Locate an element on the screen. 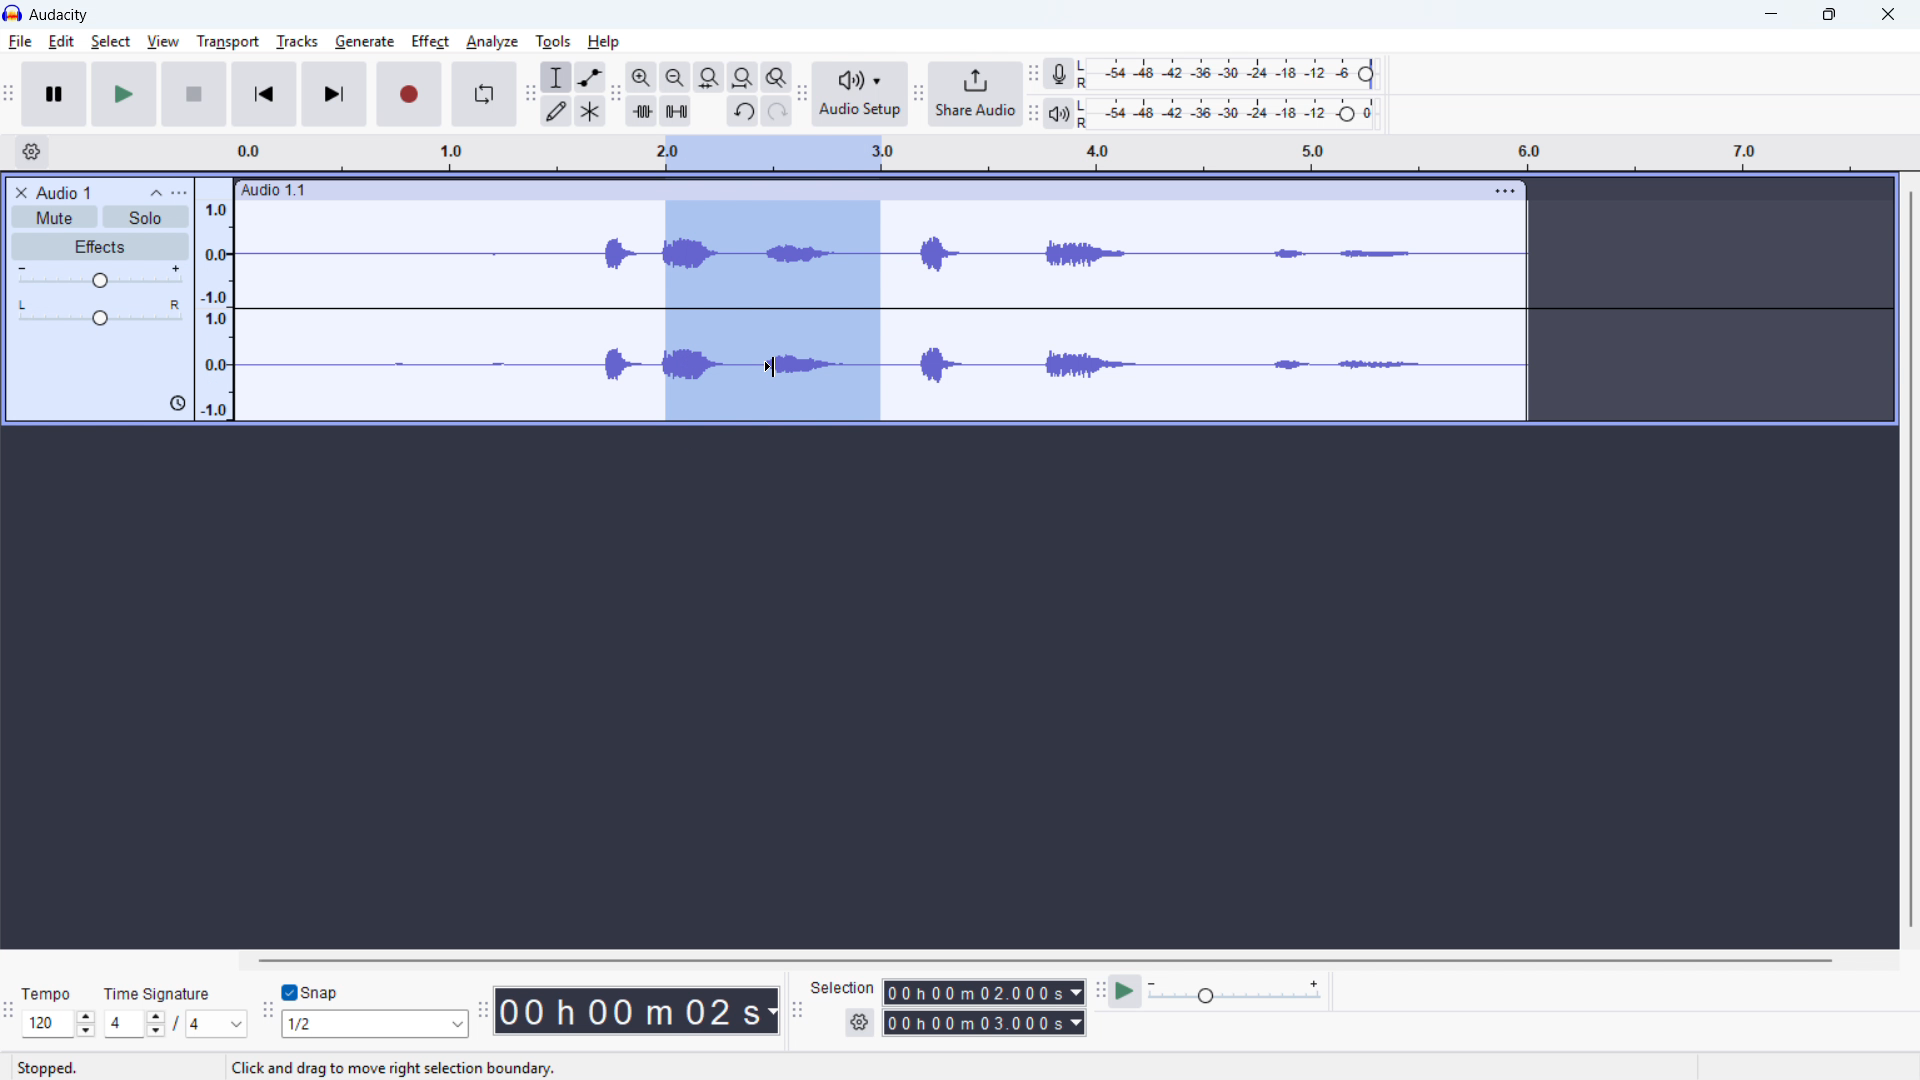 This screenshot has height=1080, width=1920. Audio setup is located at coordinates (860, 94).